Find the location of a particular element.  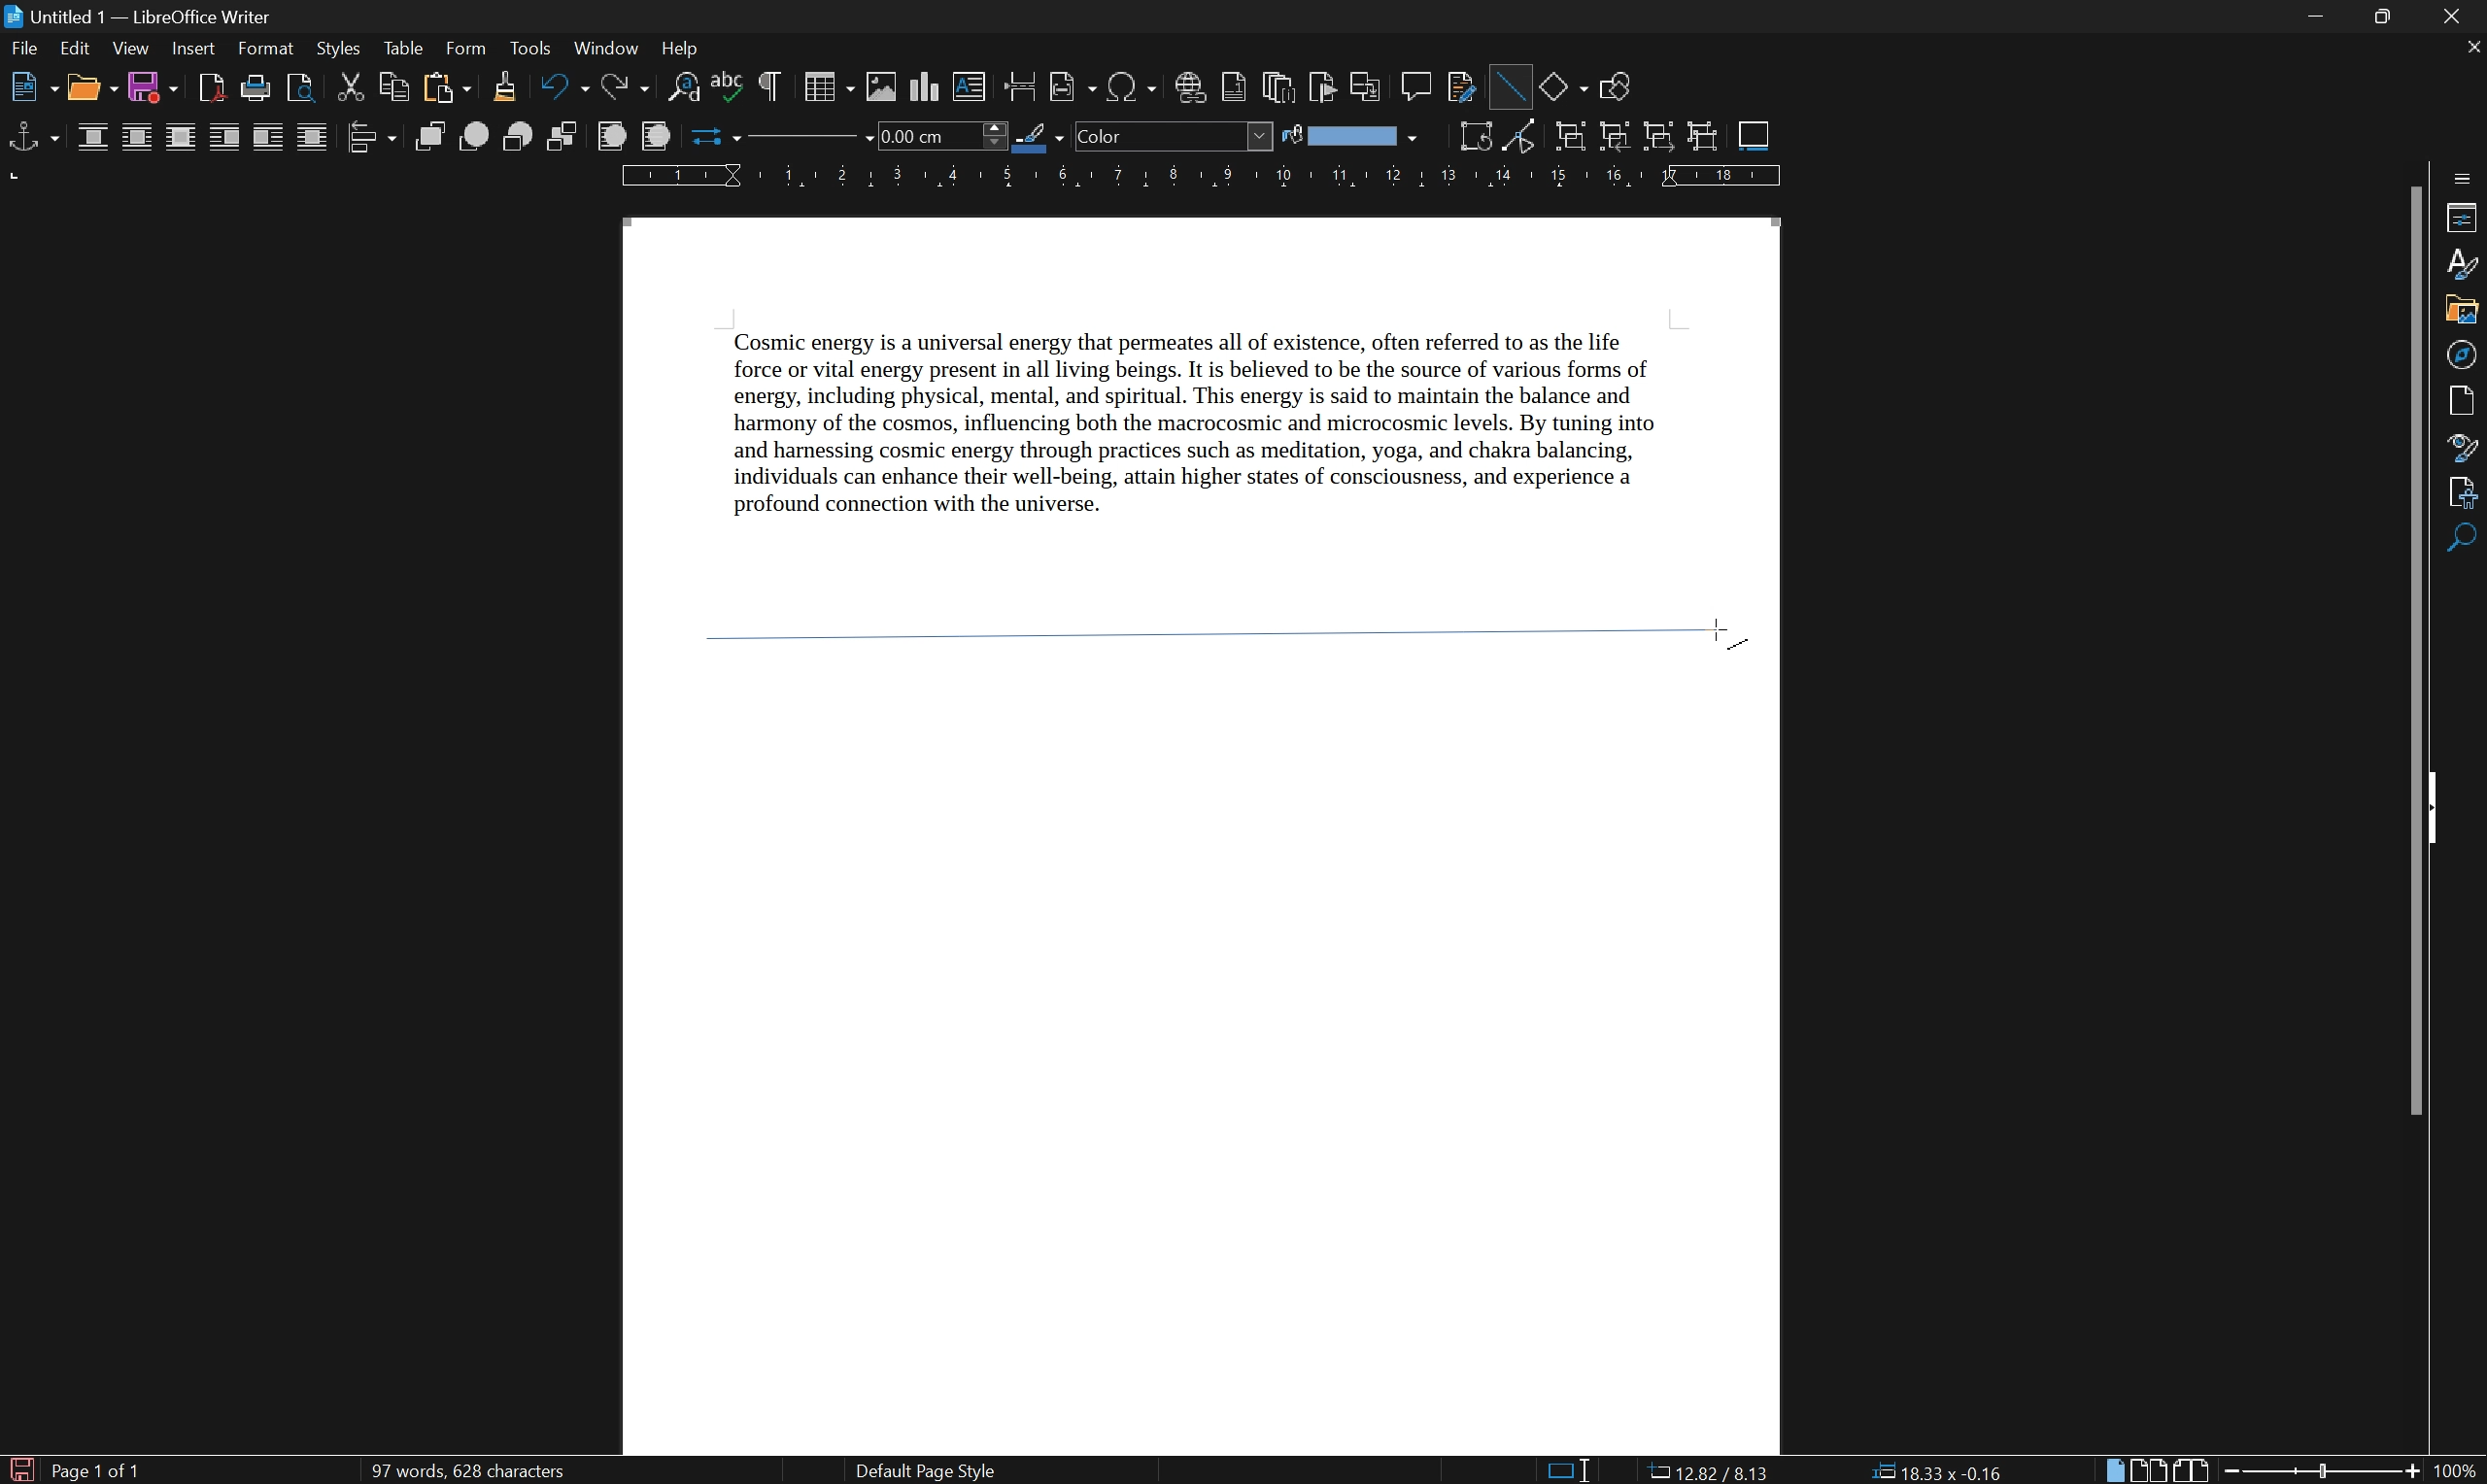

insert hyperlink is located at coordinates (1191, 87).